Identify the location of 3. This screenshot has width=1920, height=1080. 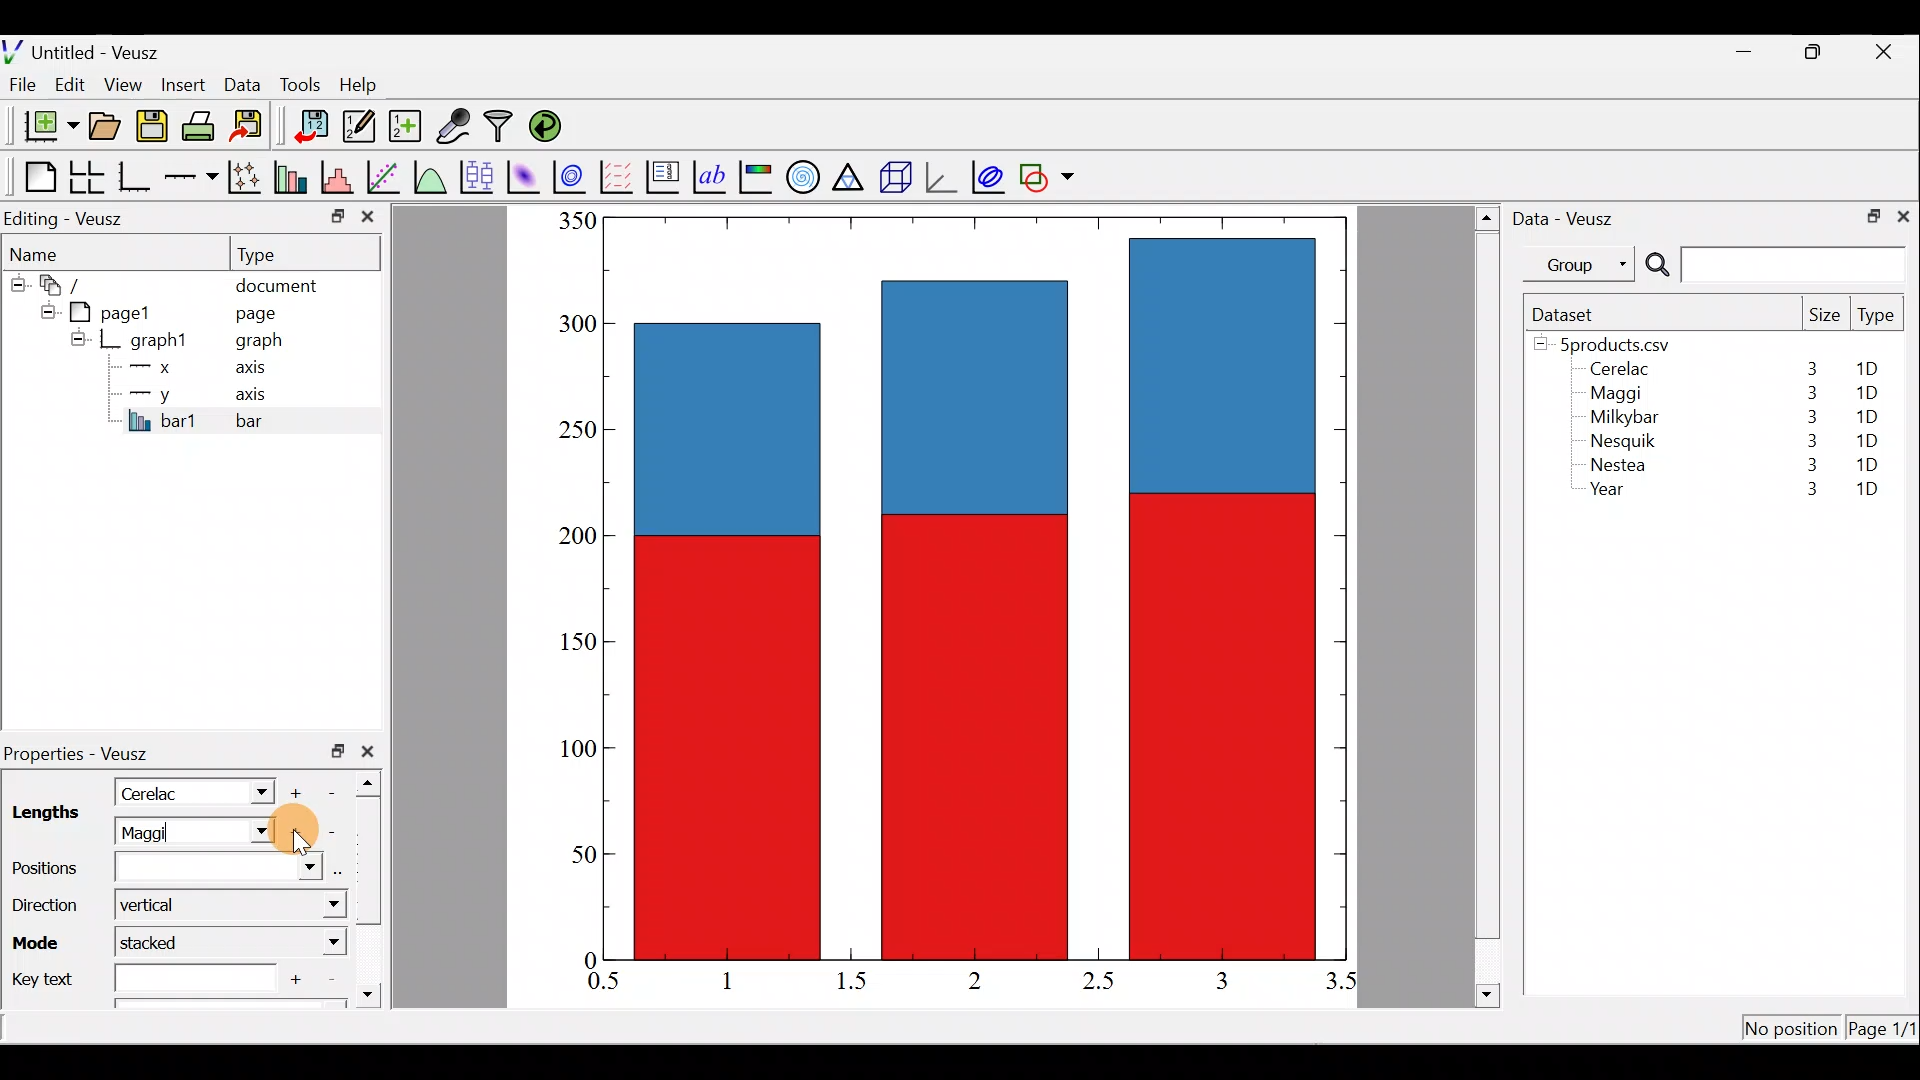
(1807, 393).